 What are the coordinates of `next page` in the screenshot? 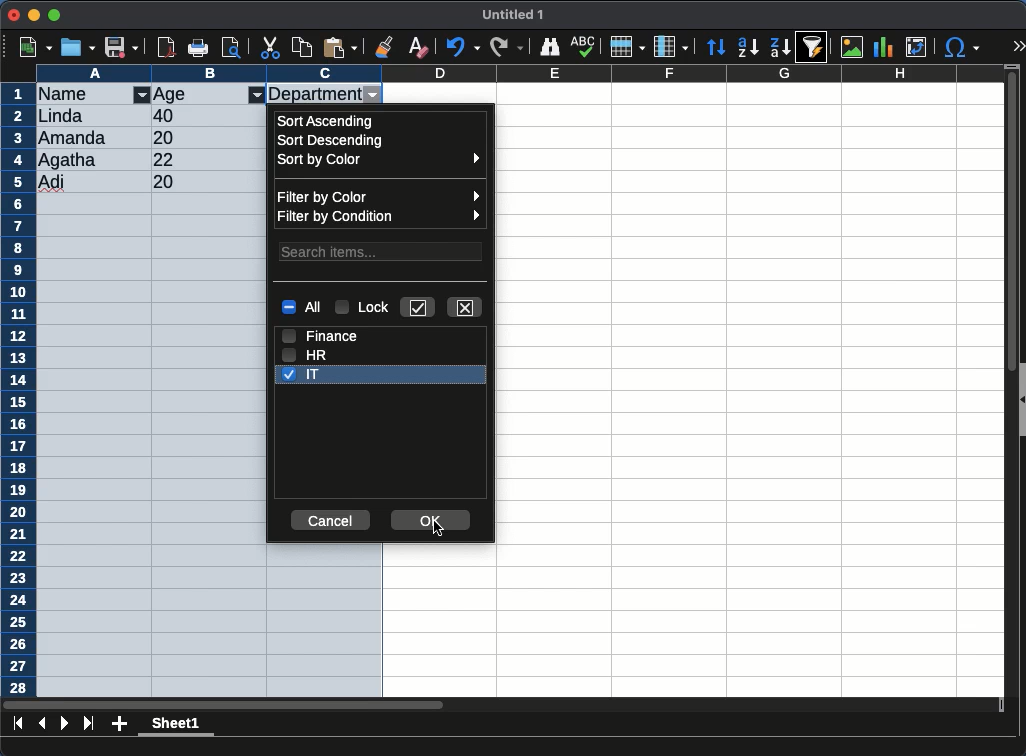 It's located at (65, 723).